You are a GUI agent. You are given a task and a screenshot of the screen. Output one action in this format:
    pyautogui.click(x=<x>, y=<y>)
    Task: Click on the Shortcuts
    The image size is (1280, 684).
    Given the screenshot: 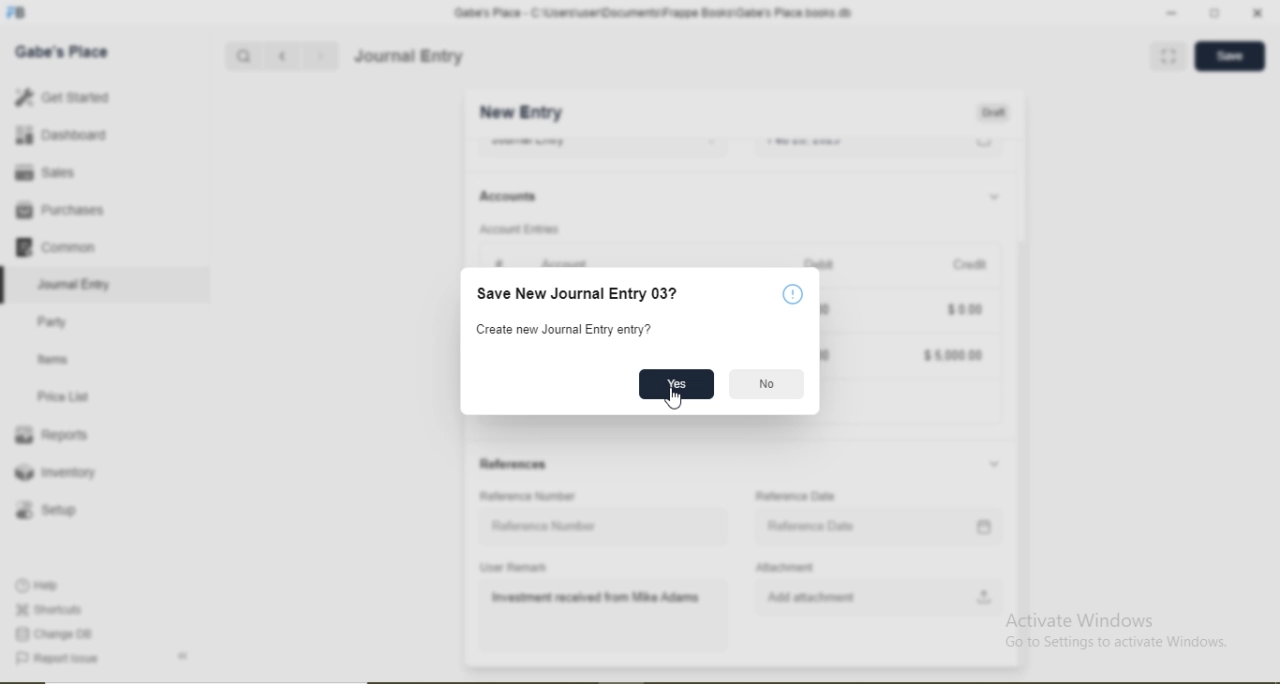 What is the action you would take?
    pyautogui.click(x=47, y=609)
    